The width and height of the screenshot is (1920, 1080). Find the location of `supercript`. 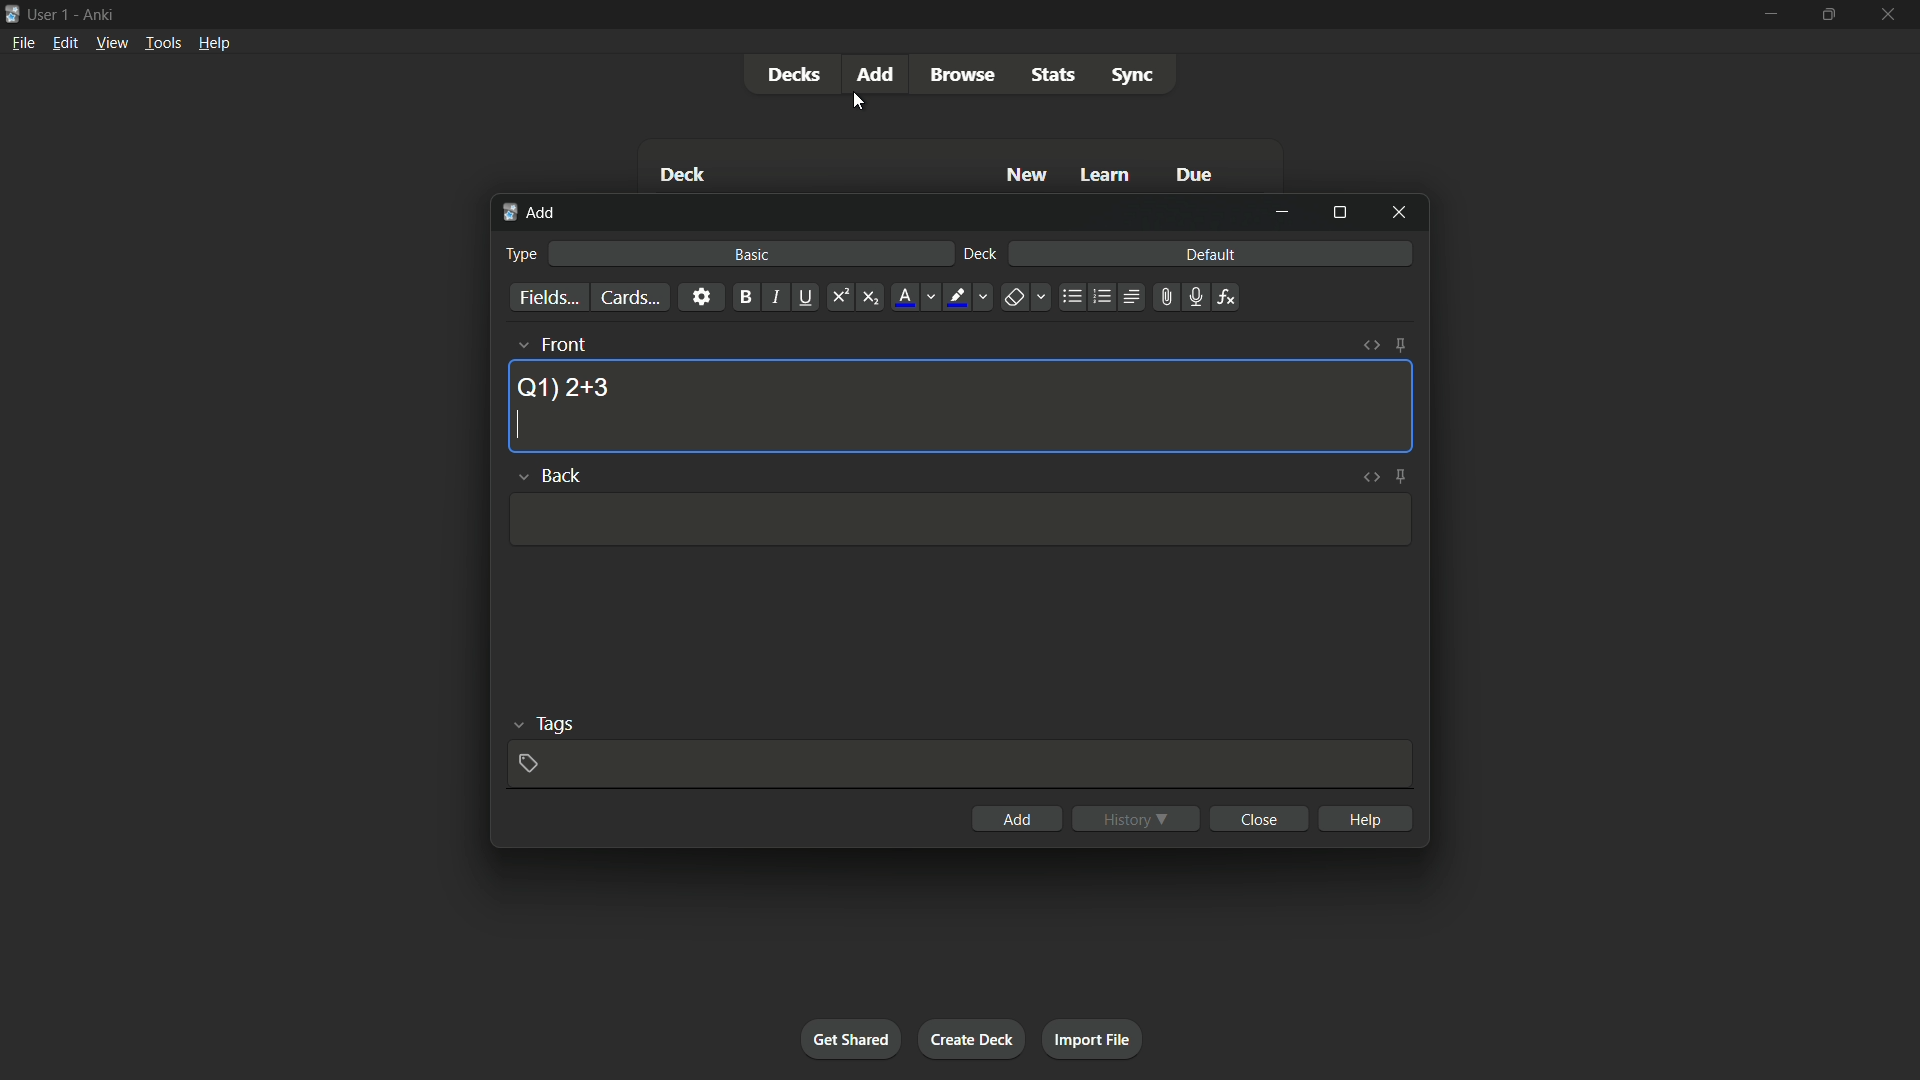

supercript is located at coordinates (838, 298).